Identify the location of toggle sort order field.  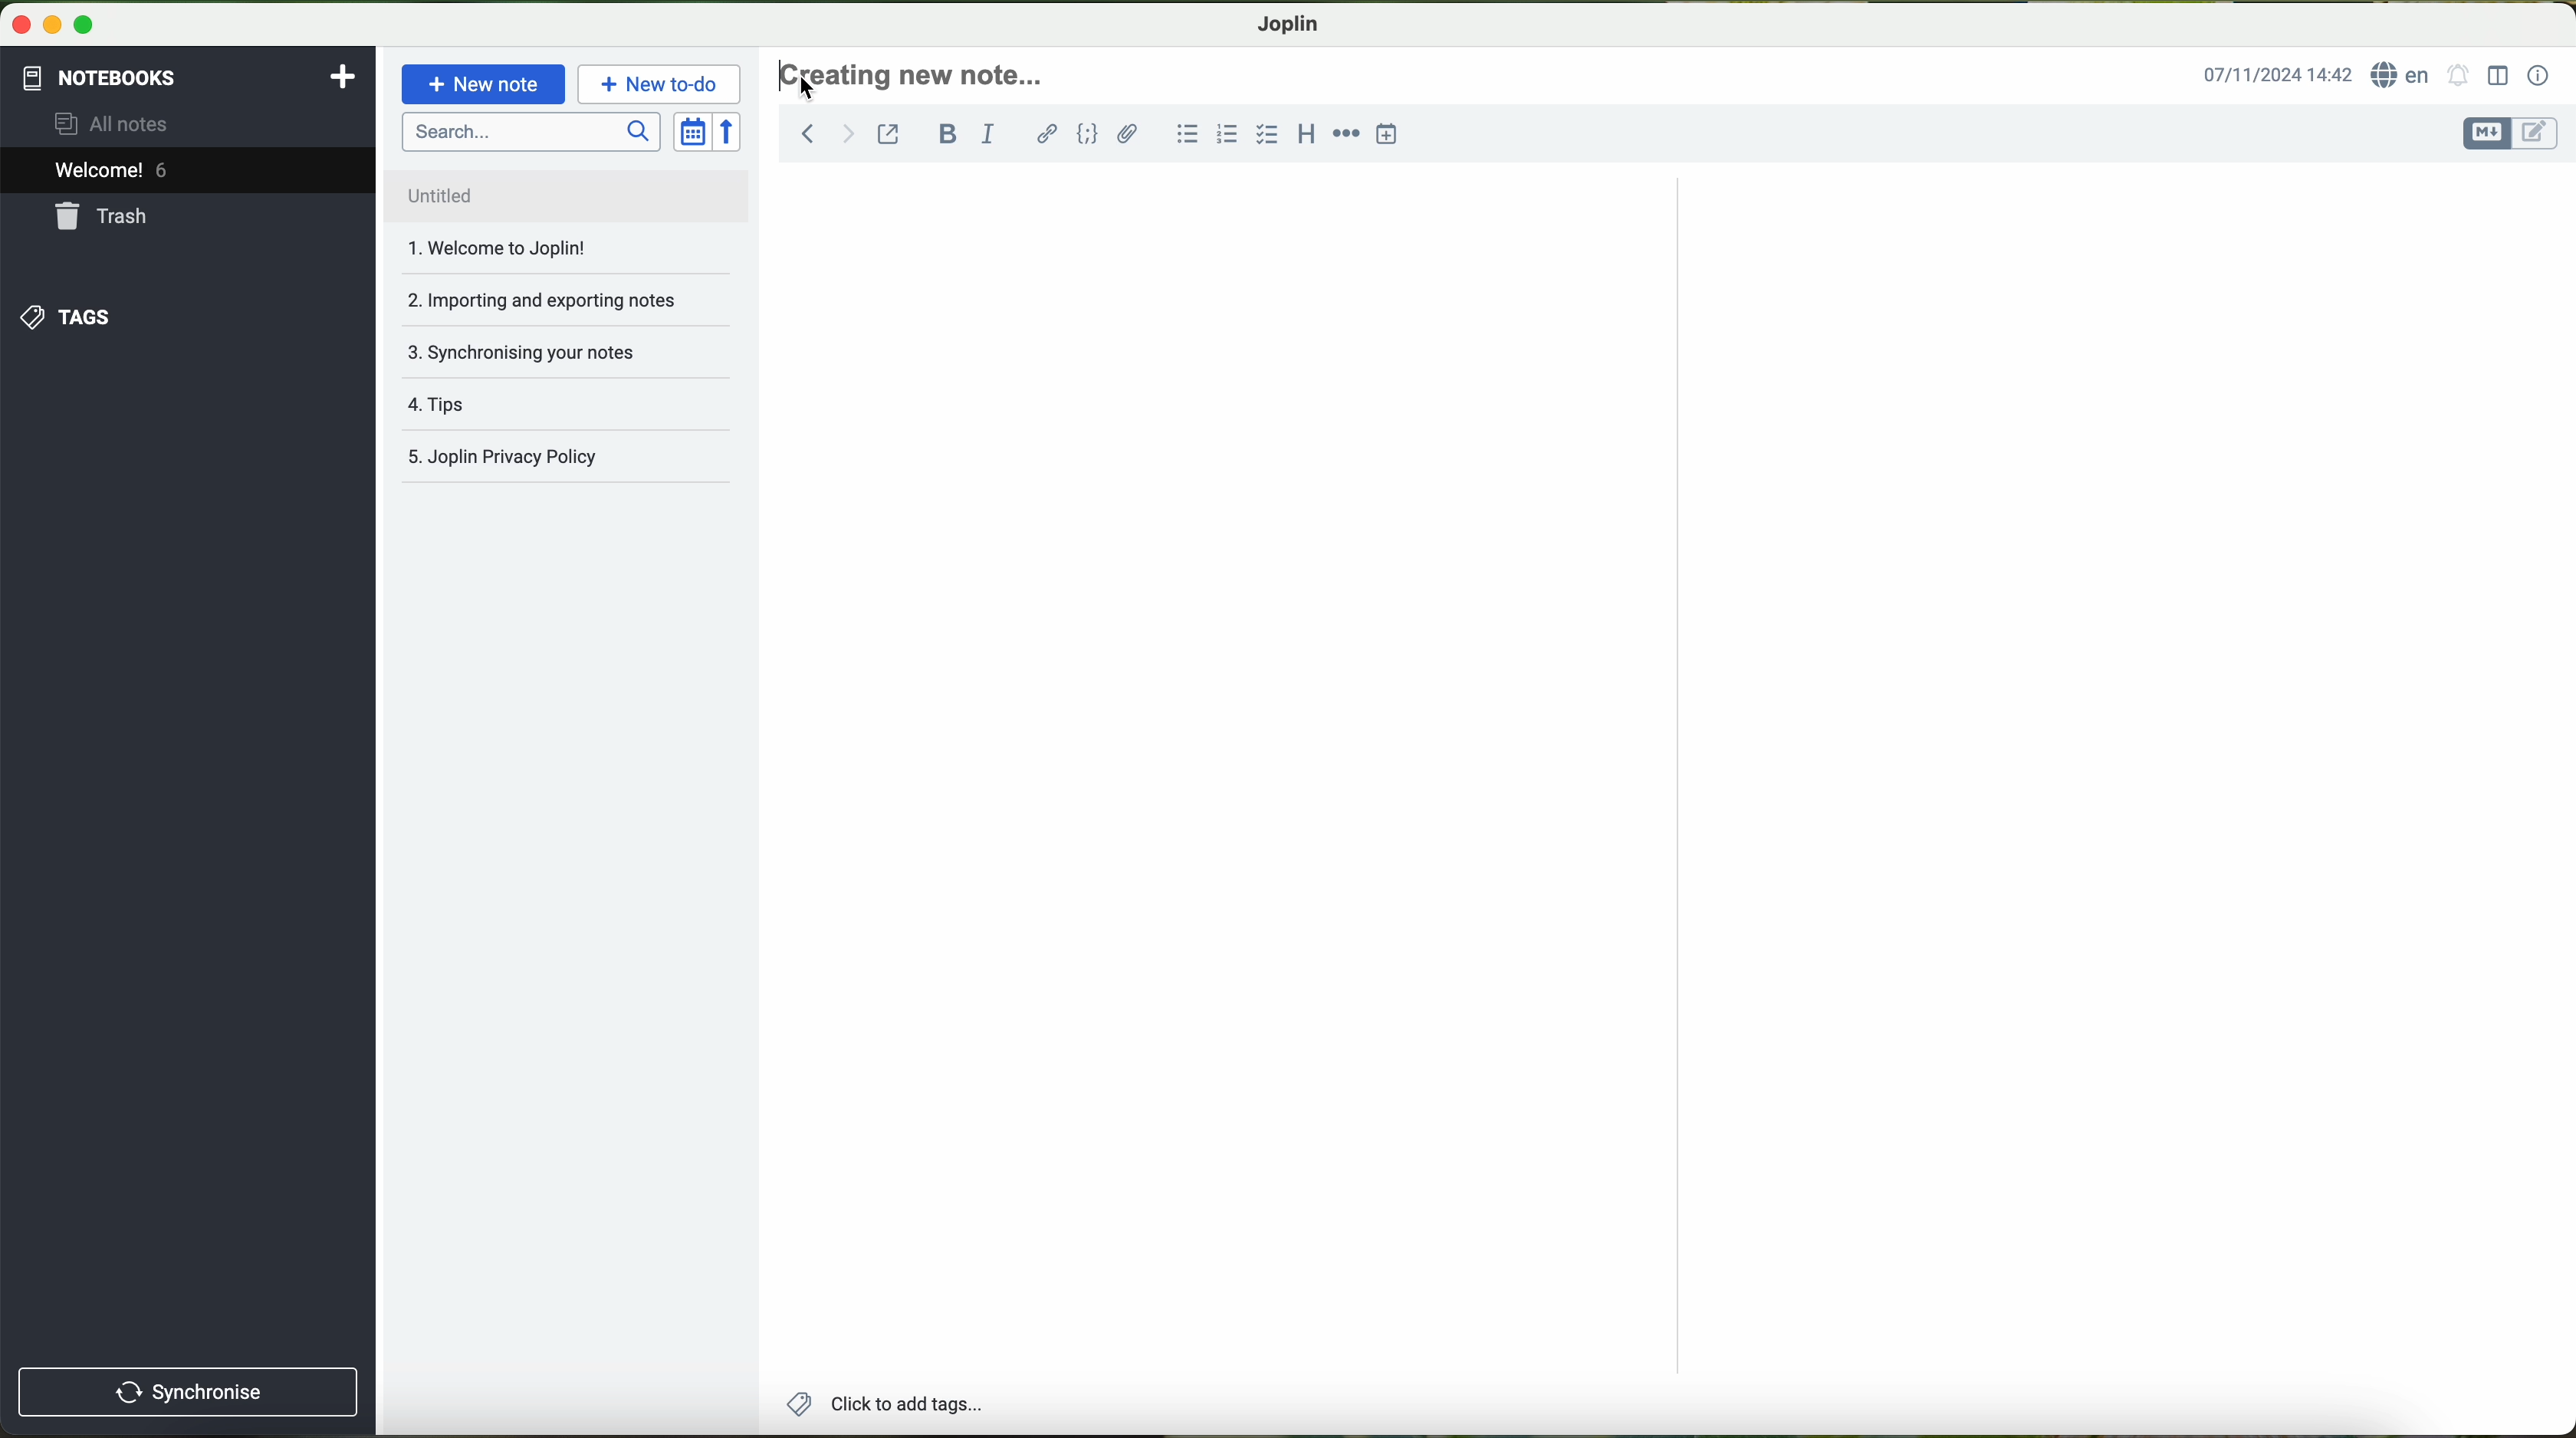
(689, 133).